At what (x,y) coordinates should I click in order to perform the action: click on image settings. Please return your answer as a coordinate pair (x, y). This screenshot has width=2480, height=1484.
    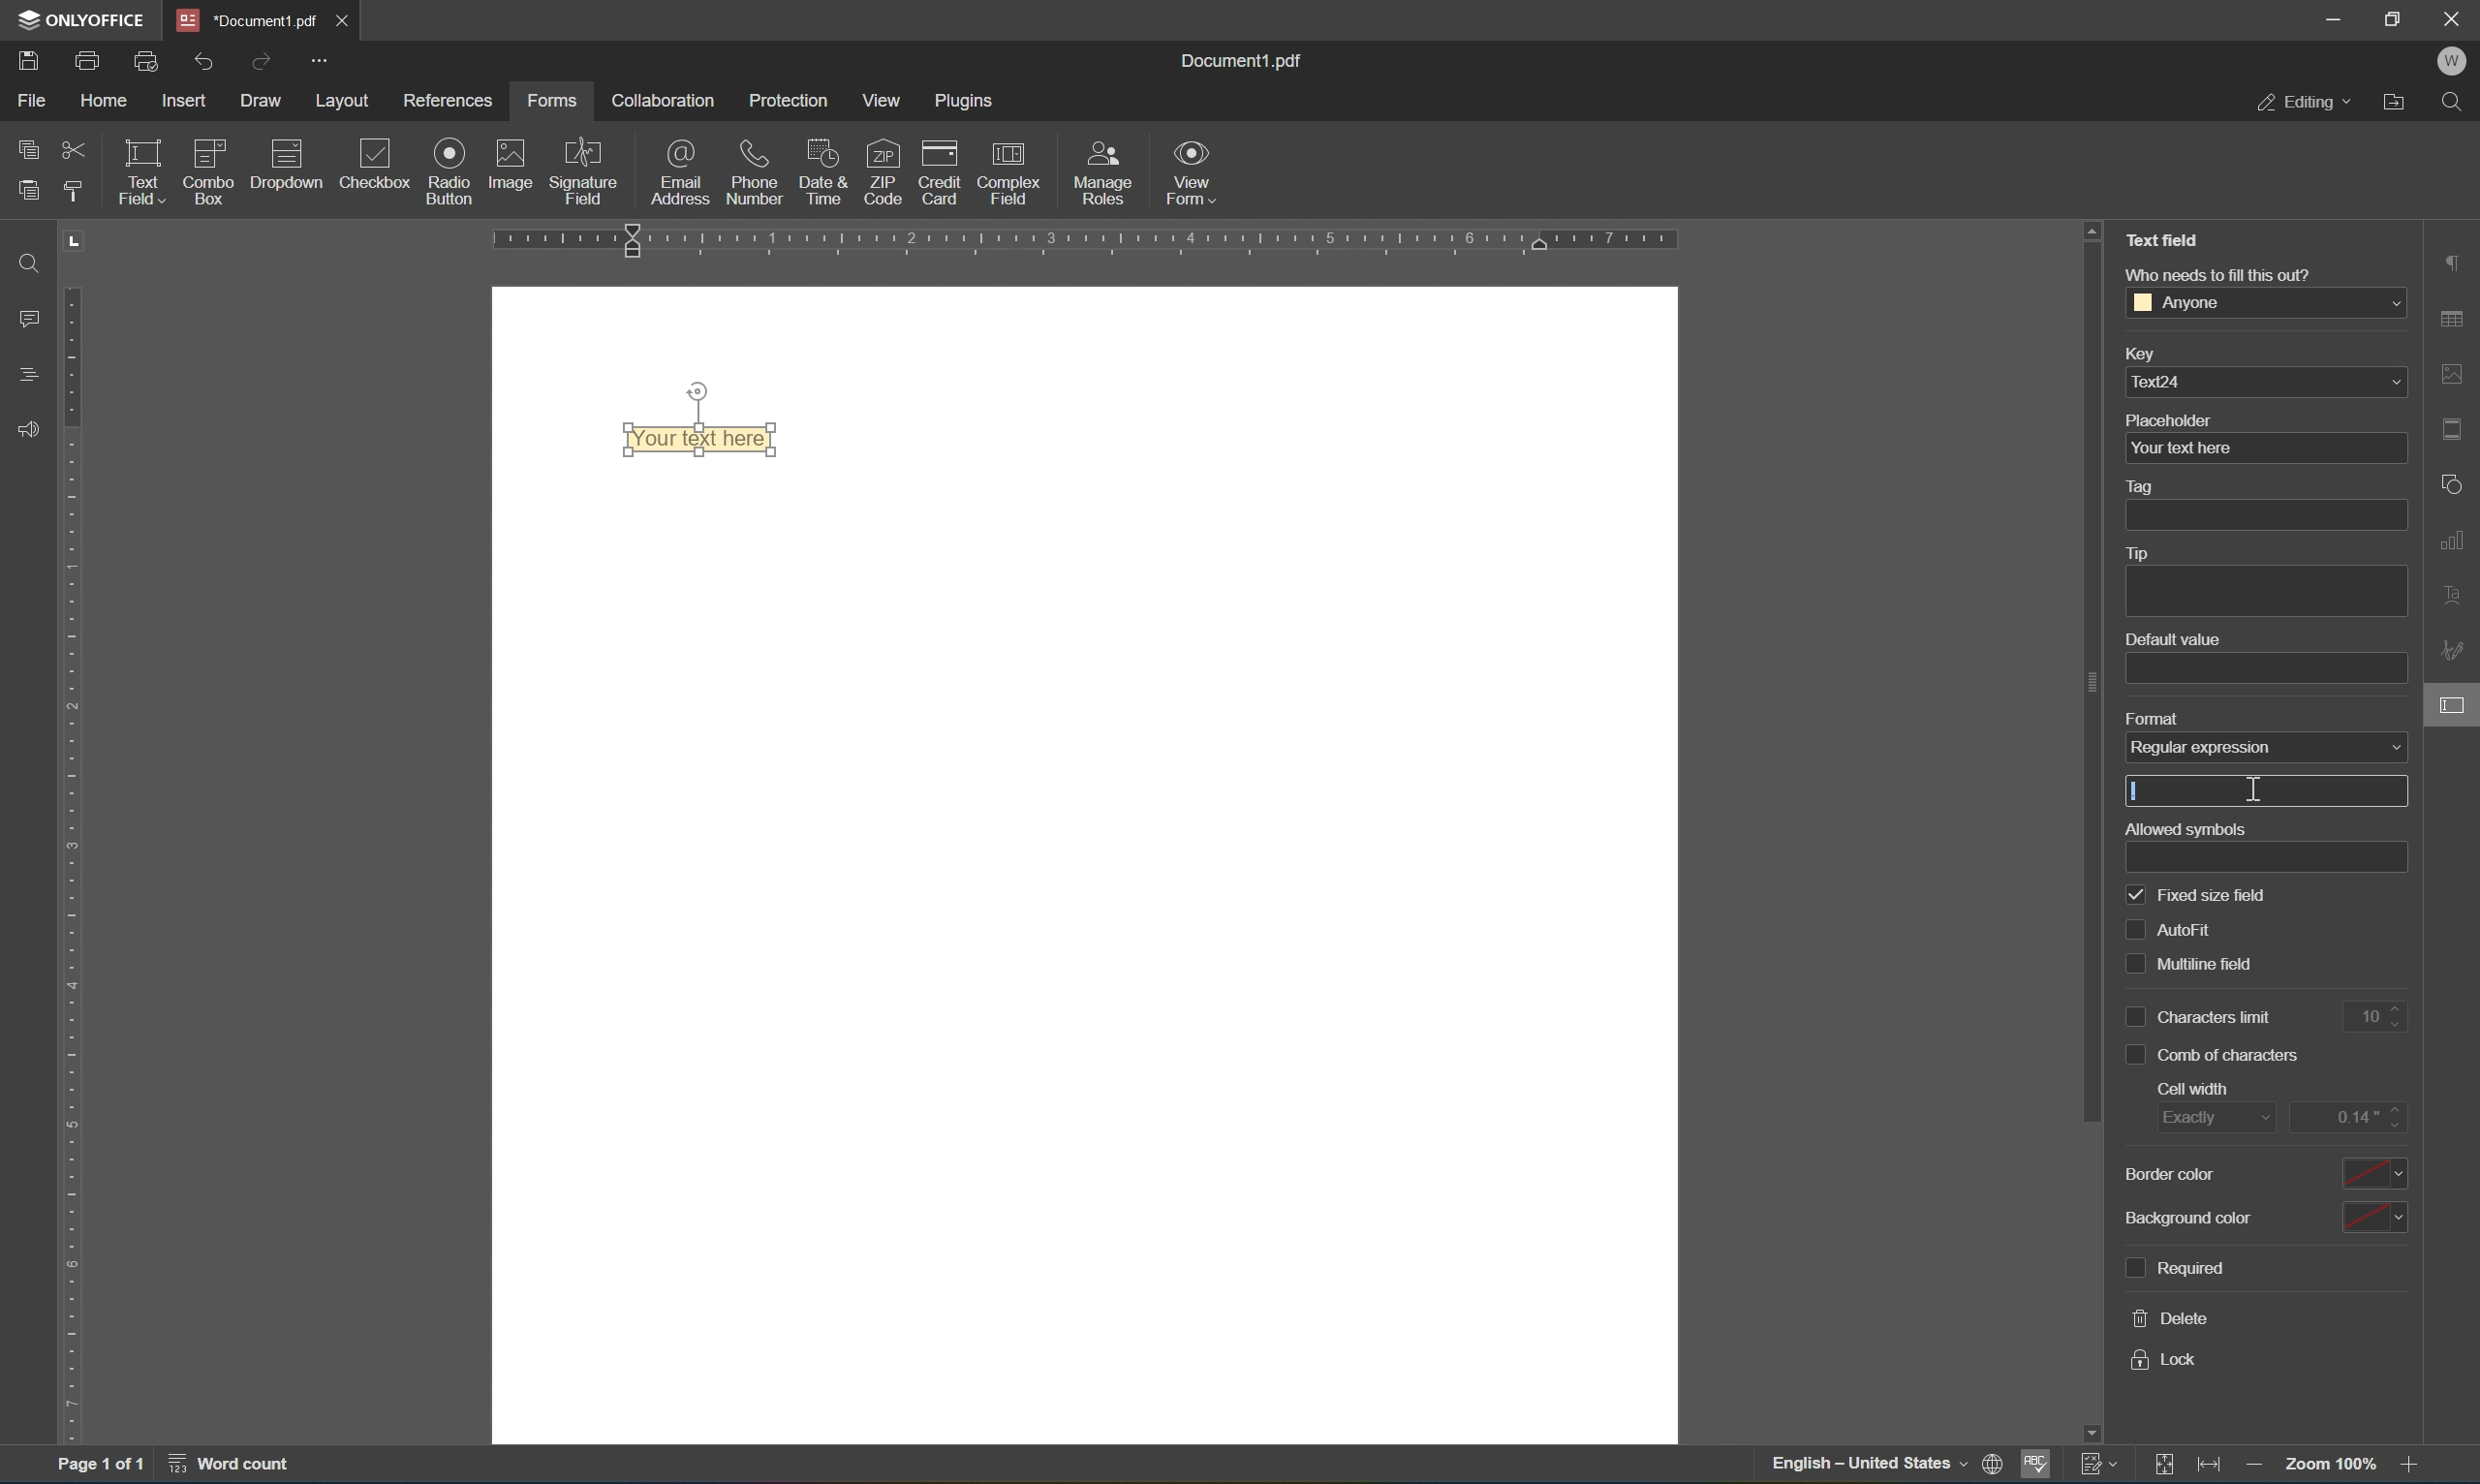
    Looking at the image, I should click on (2454, 375).